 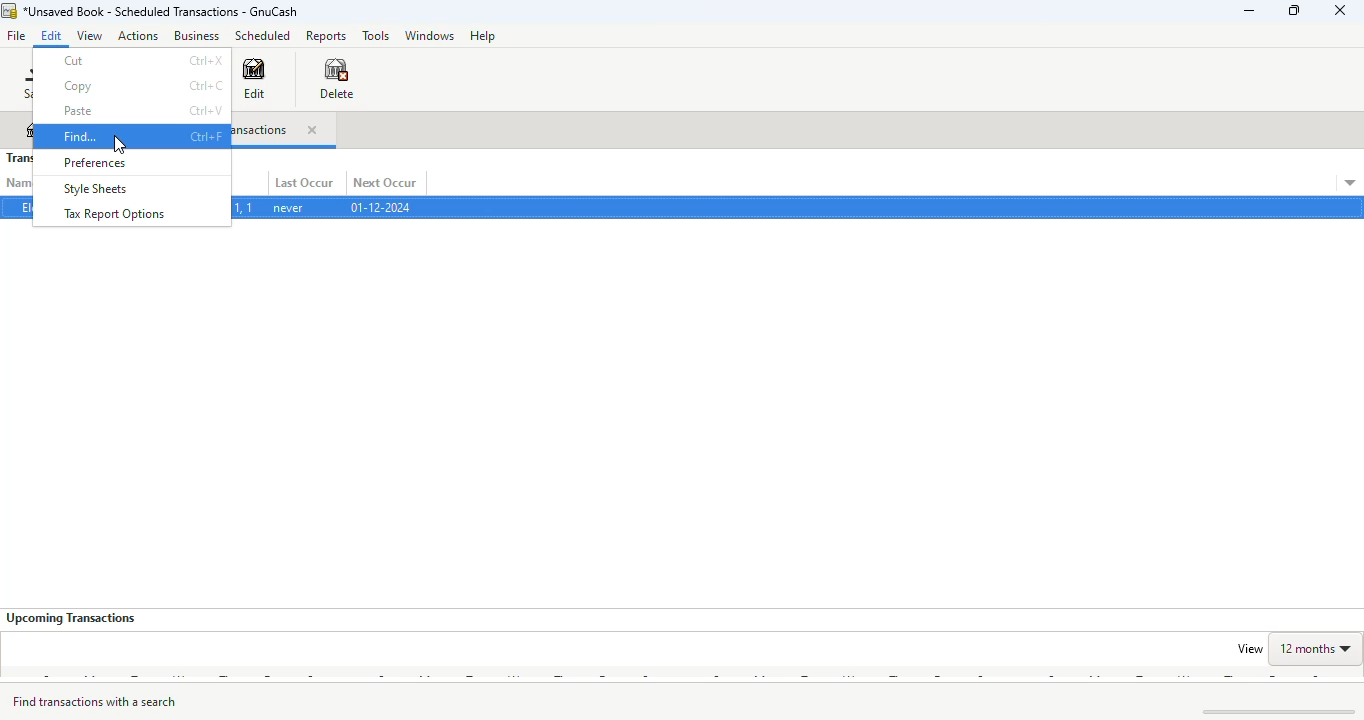 I want to click on name, so click(x=16, y=184).